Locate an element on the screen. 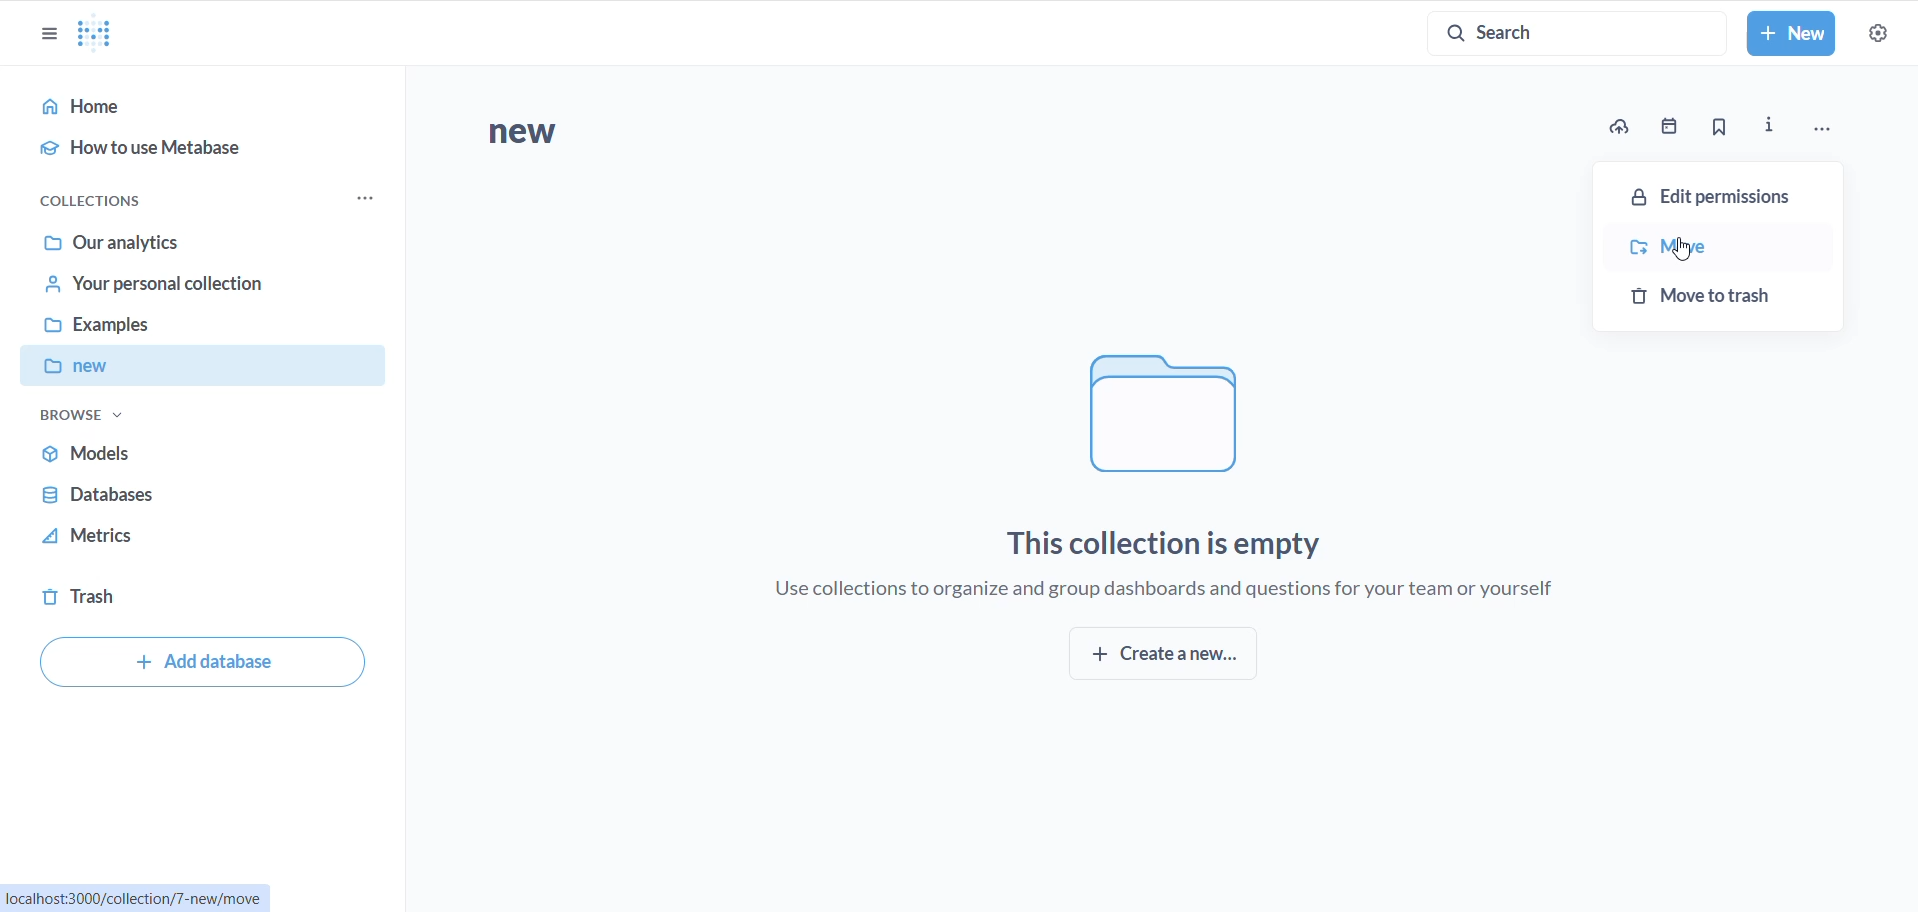  trash is located at coordinates (98, 599).